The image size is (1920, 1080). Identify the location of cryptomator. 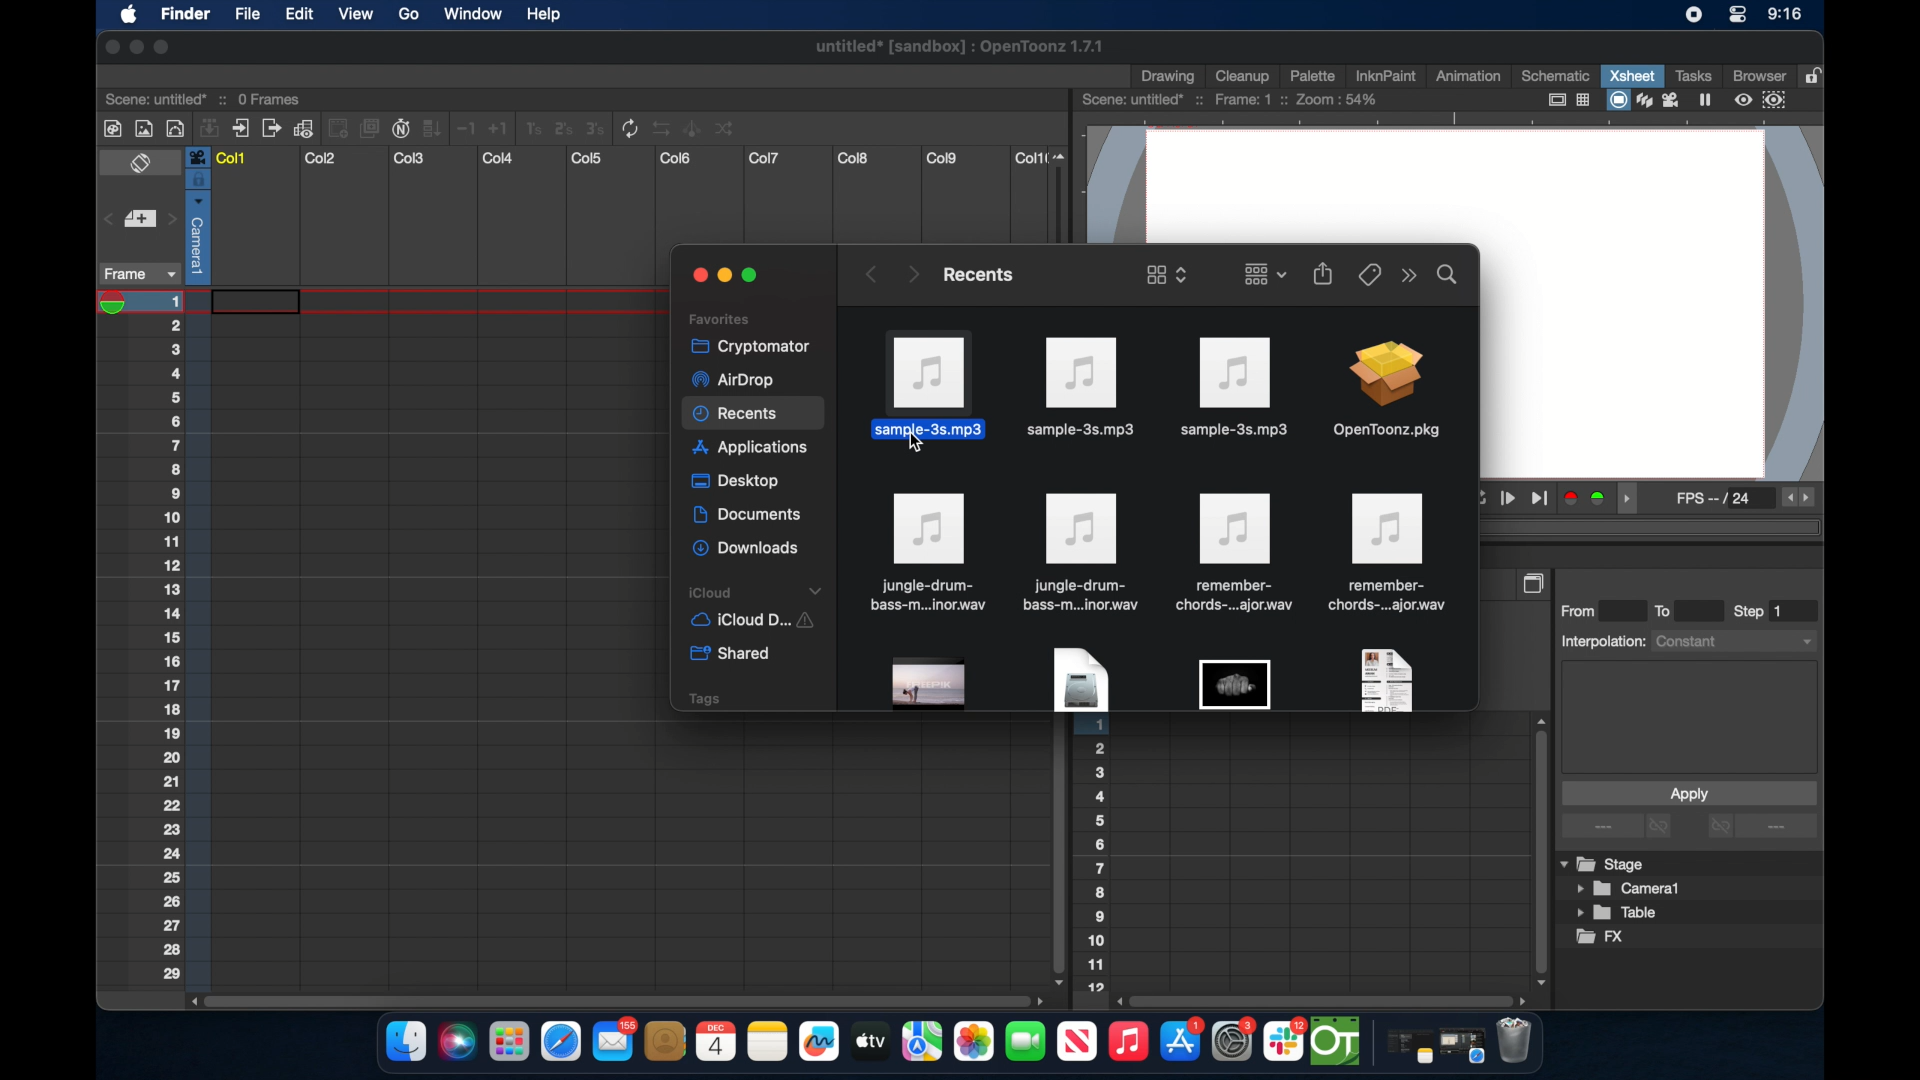
(744, 345).